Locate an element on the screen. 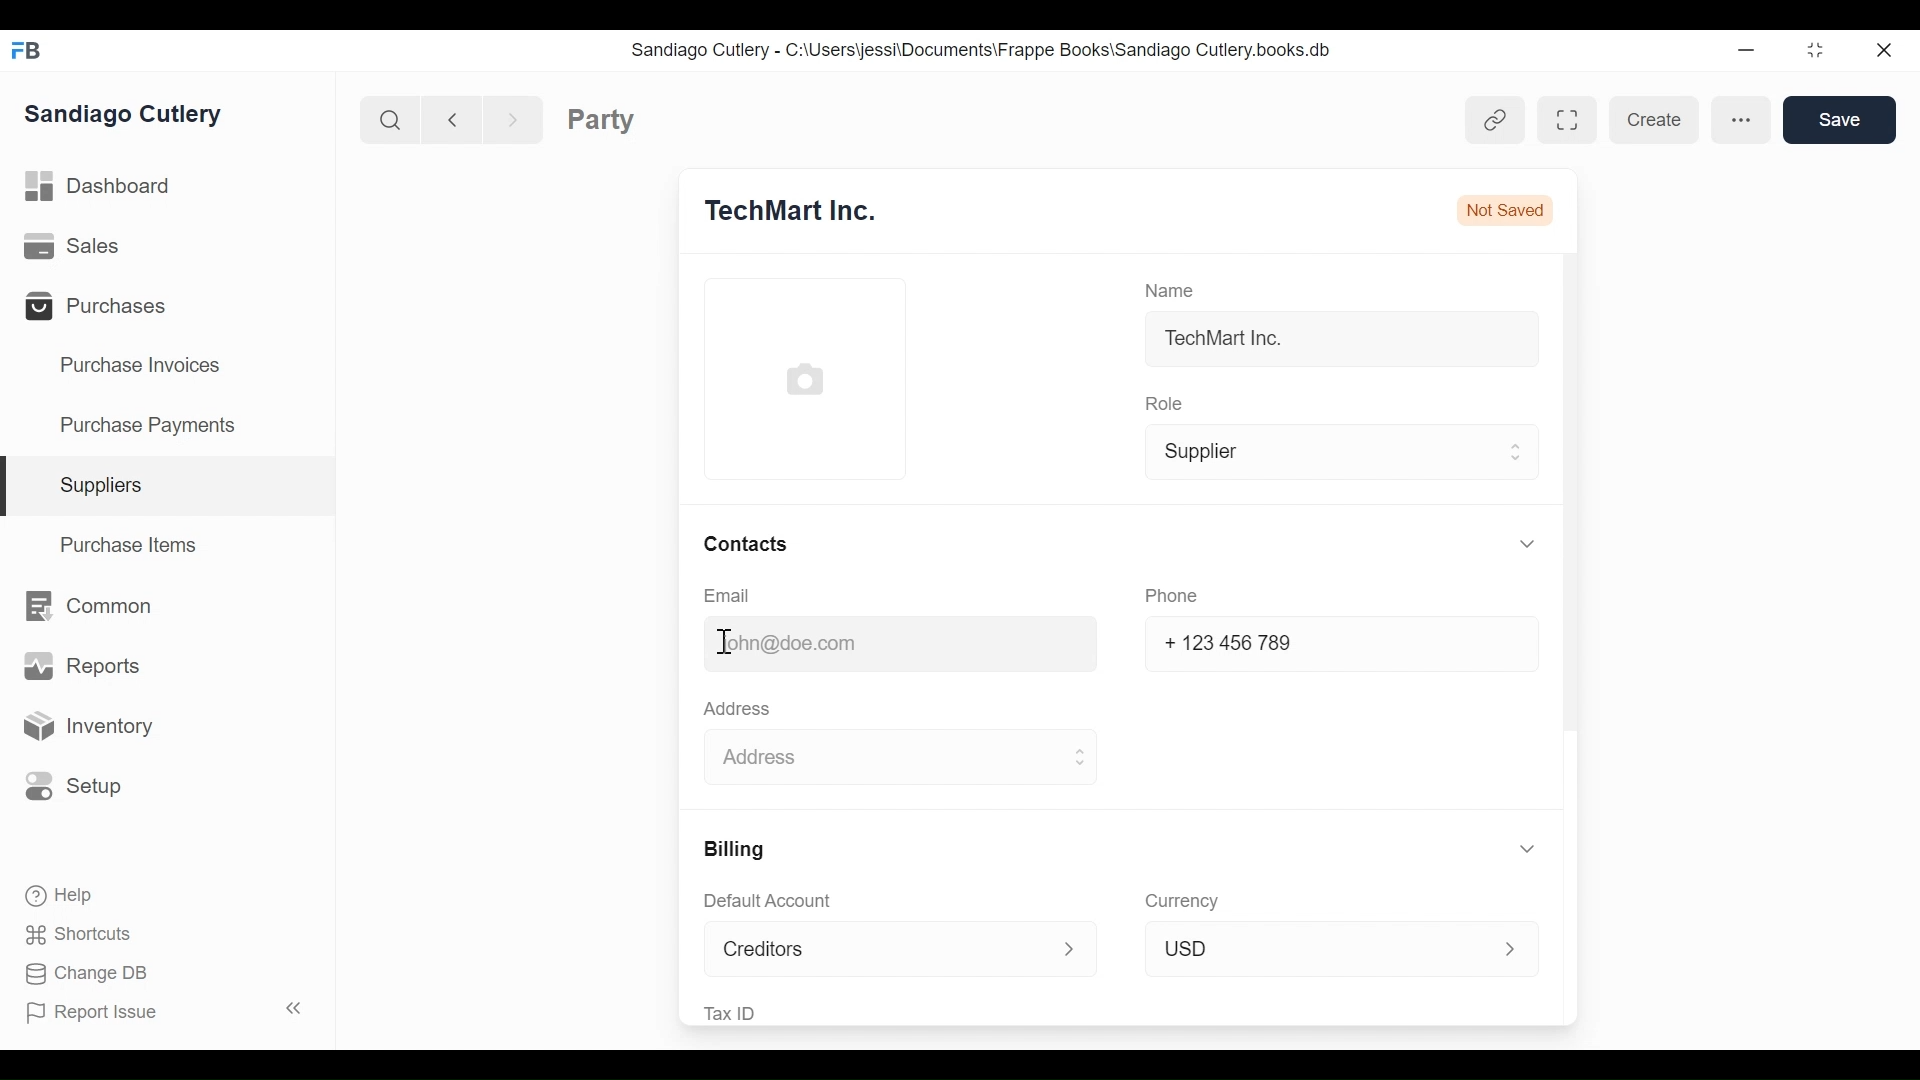 Image resolution: width=1920 pixels, height=1080 pixels. Party is located at coordinates (635, 120).